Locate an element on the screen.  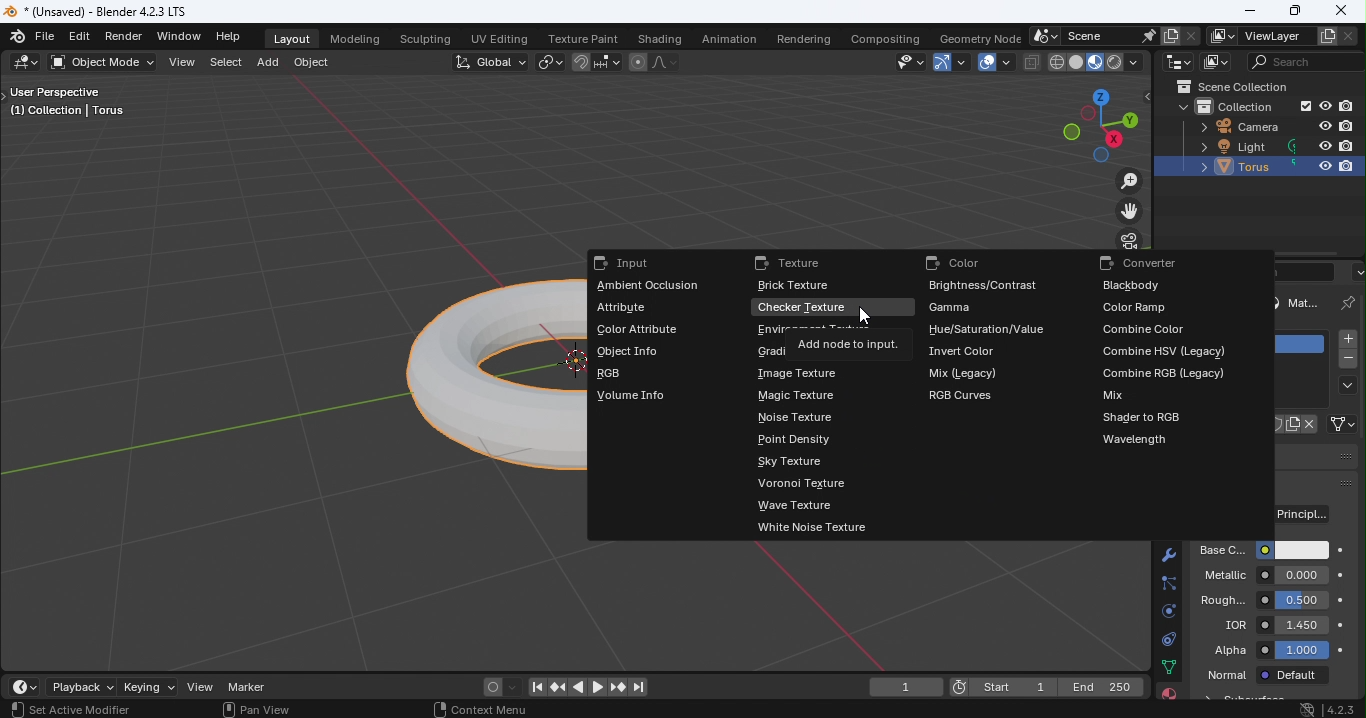
environment is located at coordinates (771, 330).